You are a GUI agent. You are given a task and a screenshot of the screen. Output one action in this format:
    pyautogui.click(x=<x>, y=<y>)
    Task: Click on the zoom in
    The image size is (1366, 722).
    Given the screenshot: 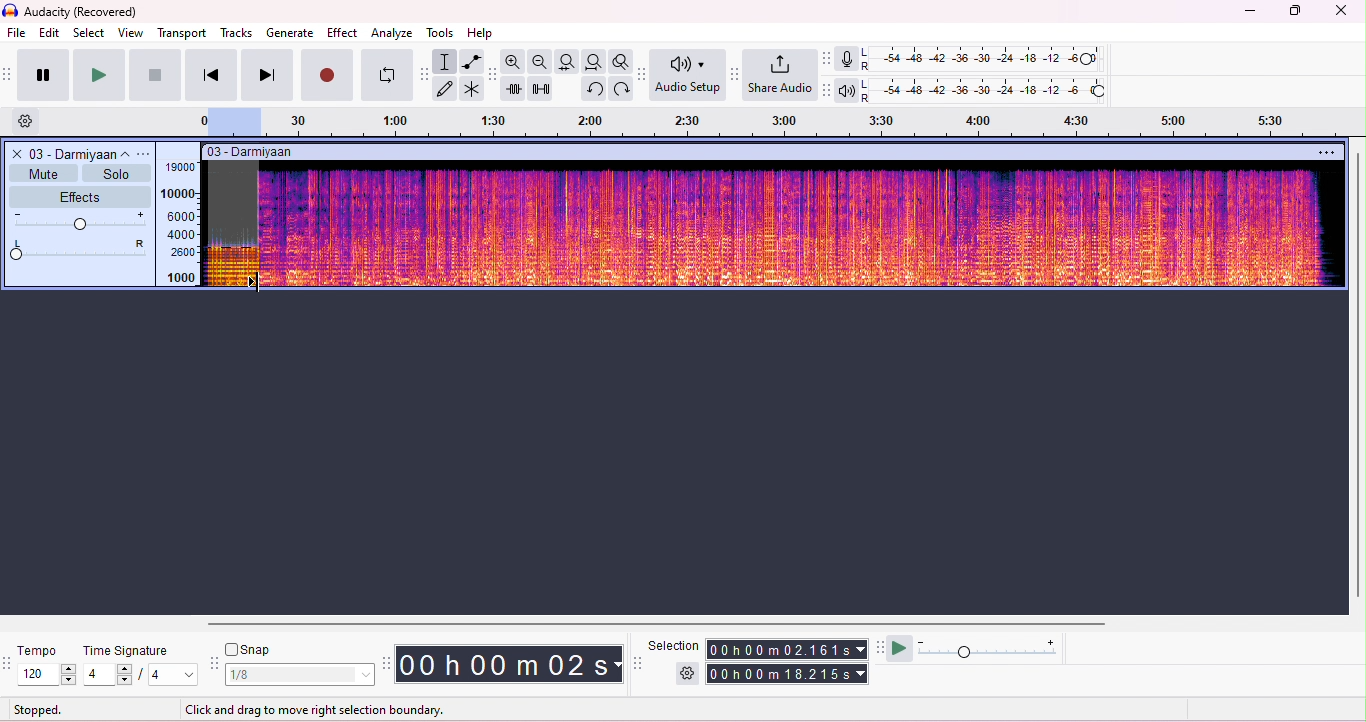 What is the action you would take?
    pyautogui.click(x=512, y=61)
    